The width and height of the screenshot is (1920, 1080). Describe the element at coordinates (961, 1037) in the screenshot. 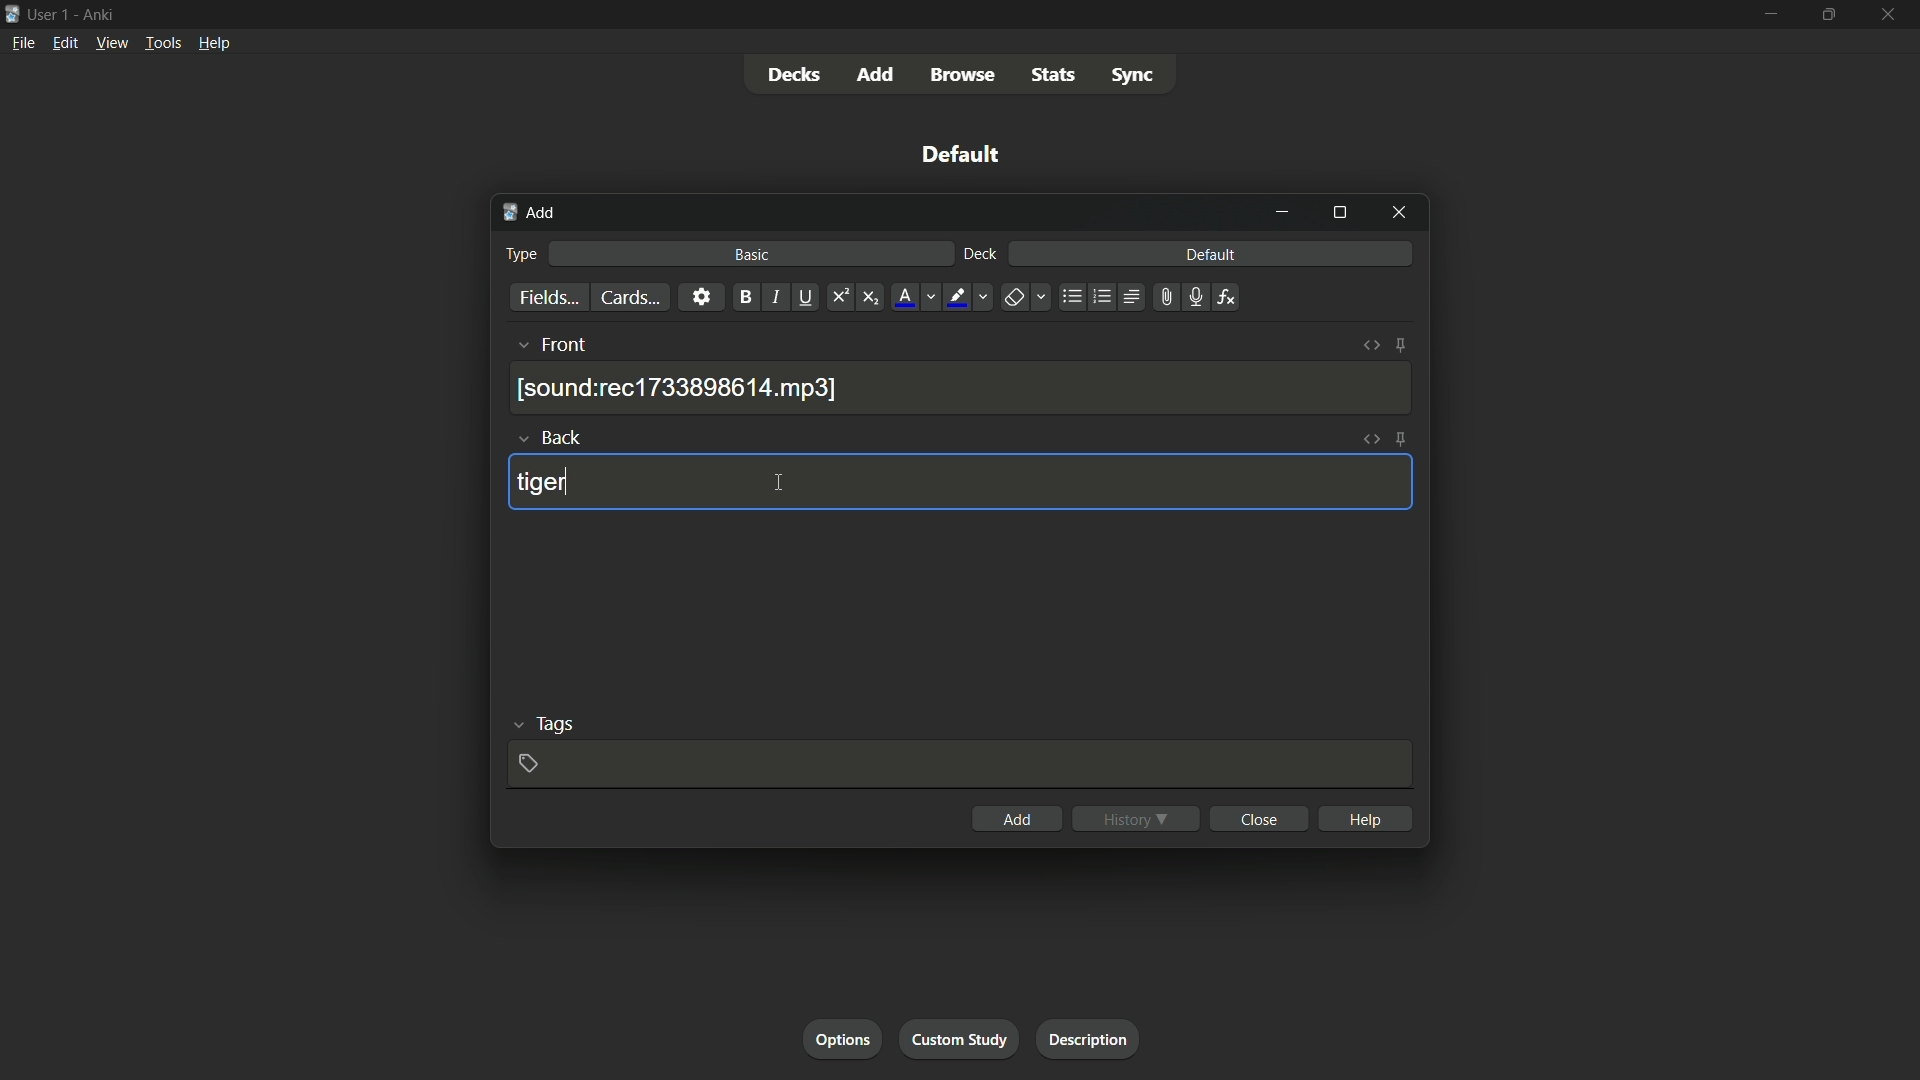

I see `custom study` at that location.